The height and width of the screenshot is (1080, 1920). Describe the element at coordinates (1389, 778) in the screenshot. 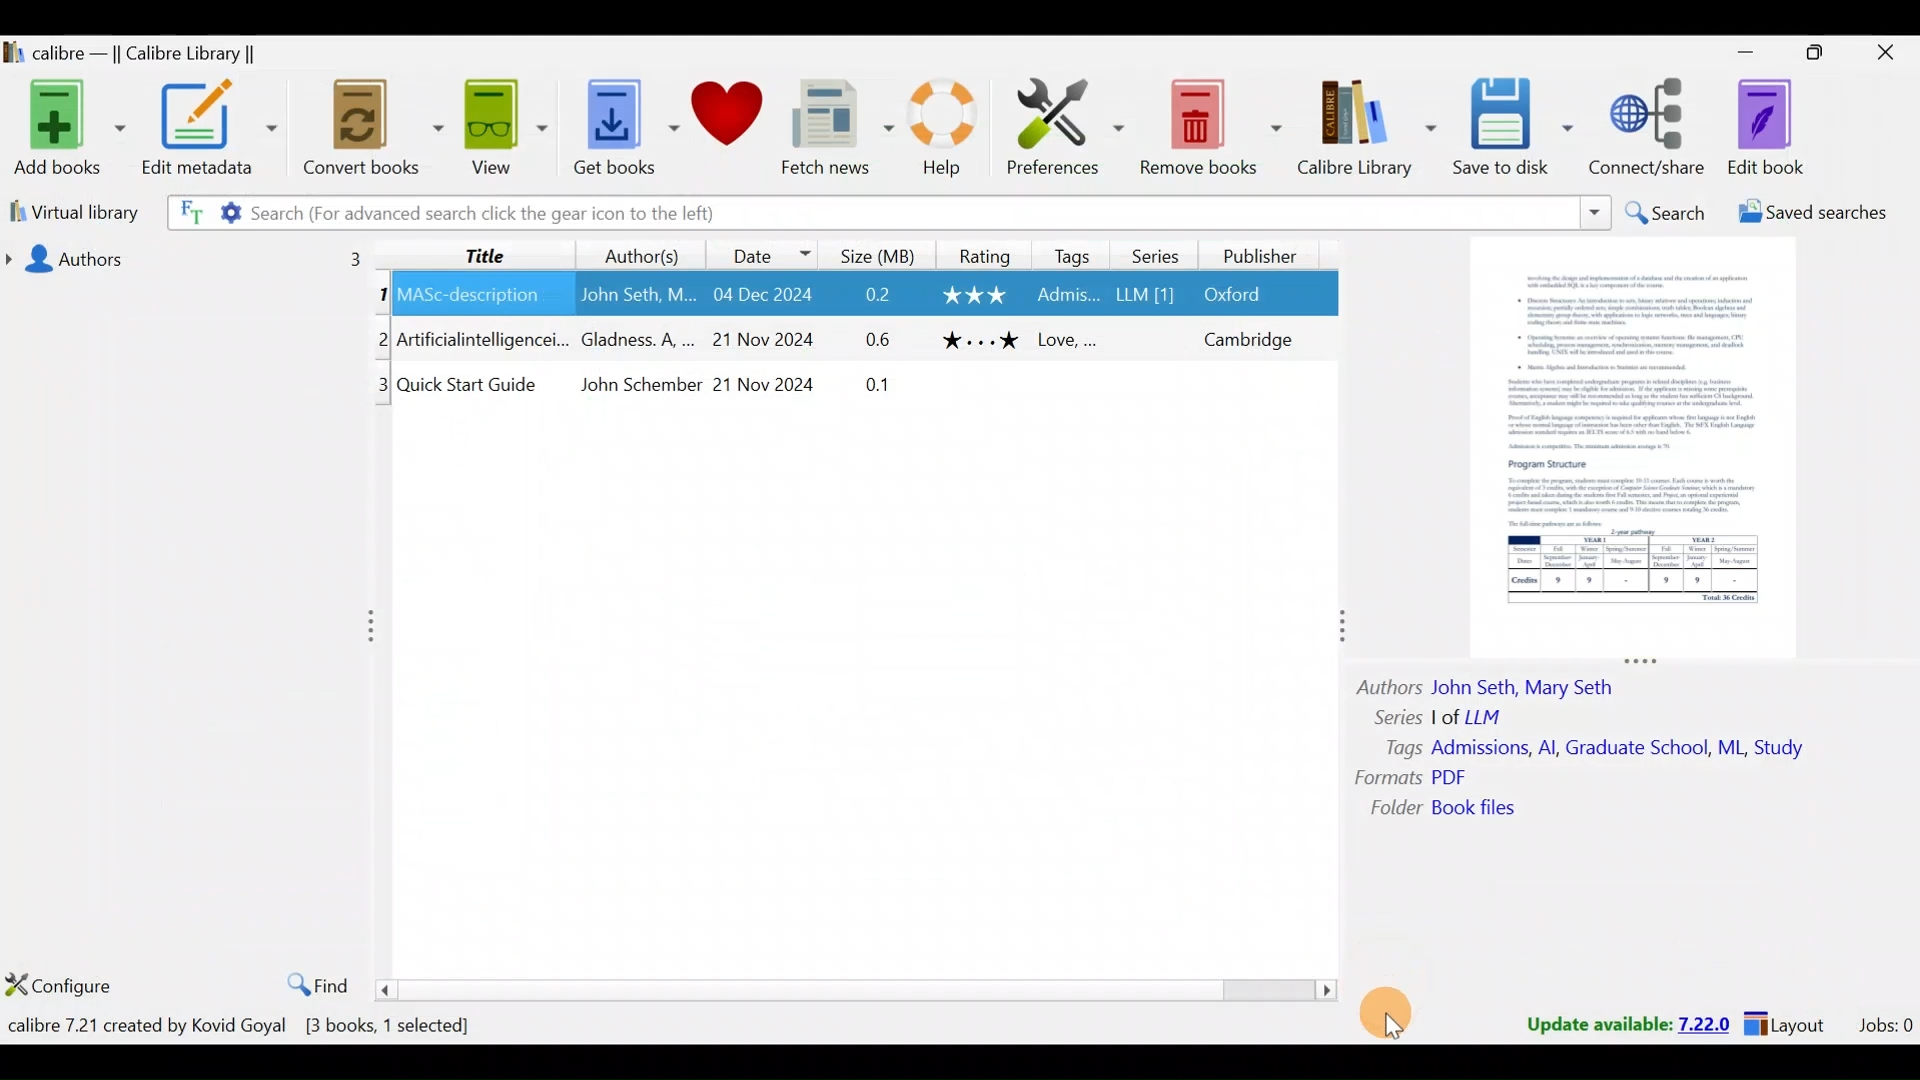

I see `` at that location.